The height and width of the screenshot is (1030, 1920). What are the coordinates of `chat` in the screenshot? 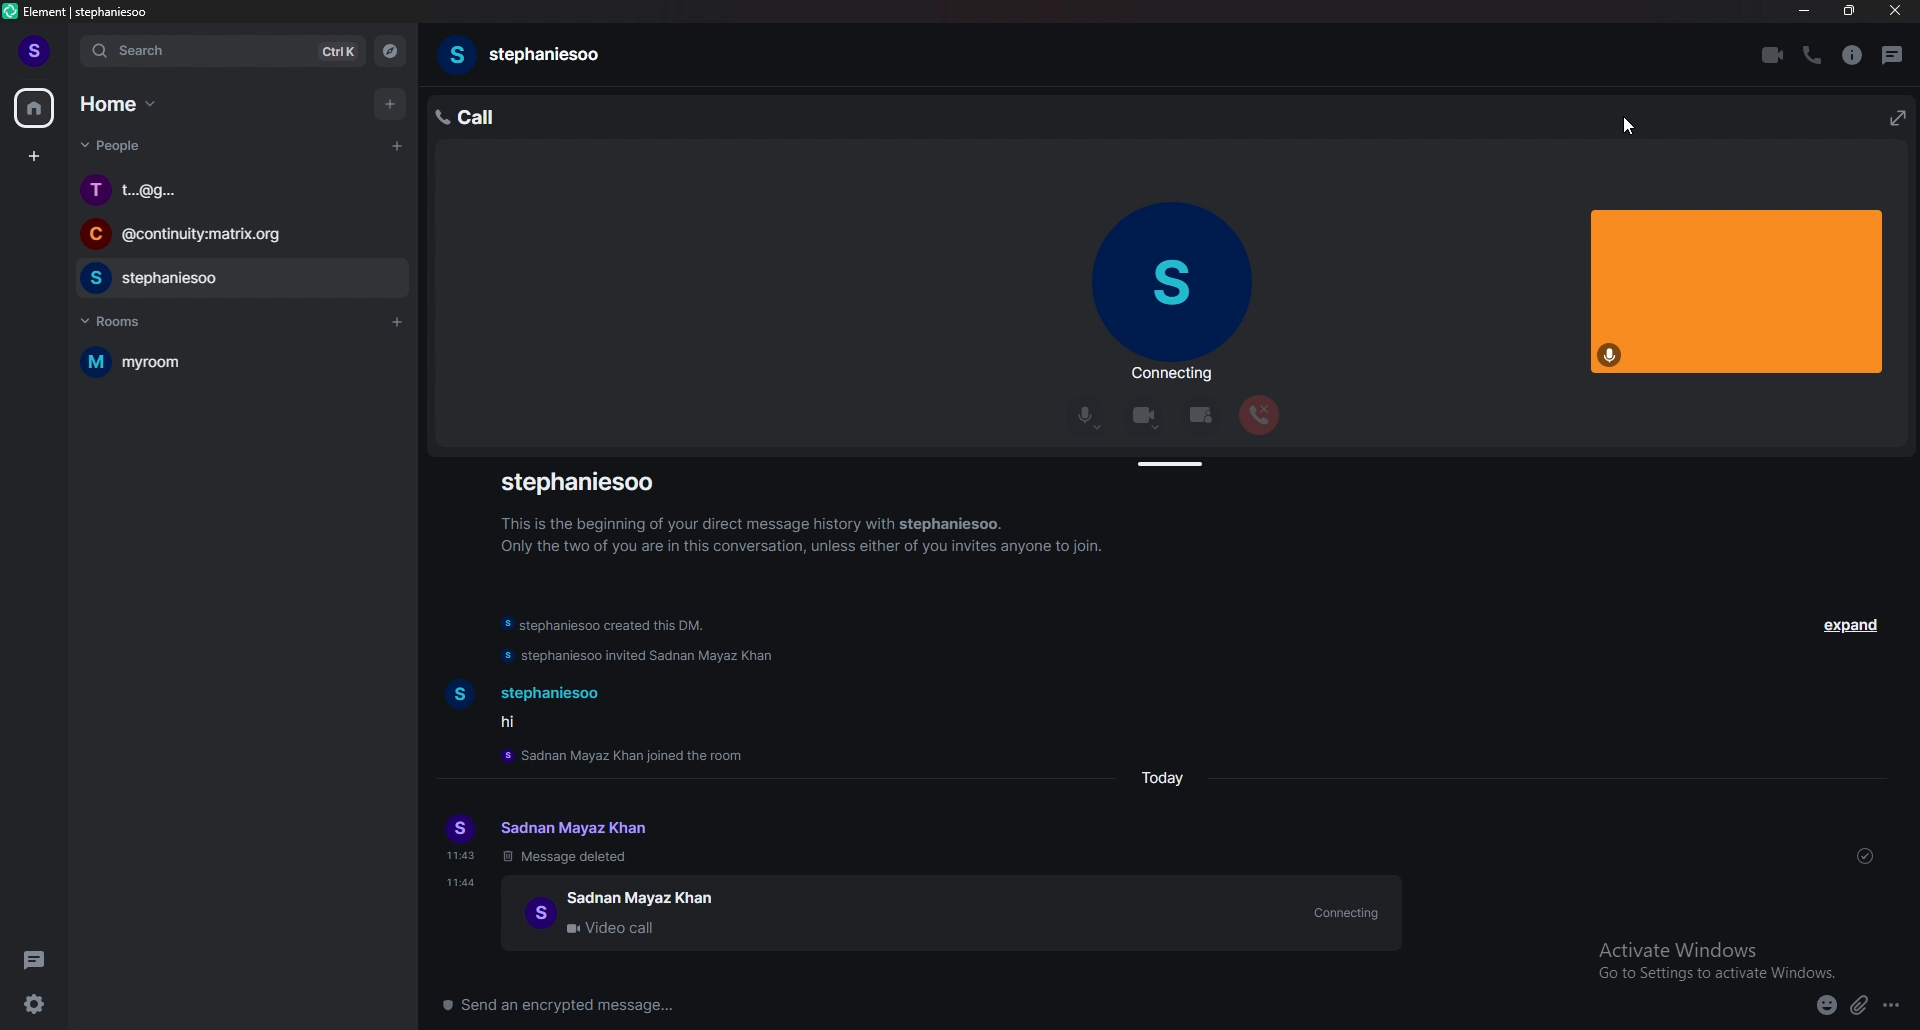 It's located at (240, 191).